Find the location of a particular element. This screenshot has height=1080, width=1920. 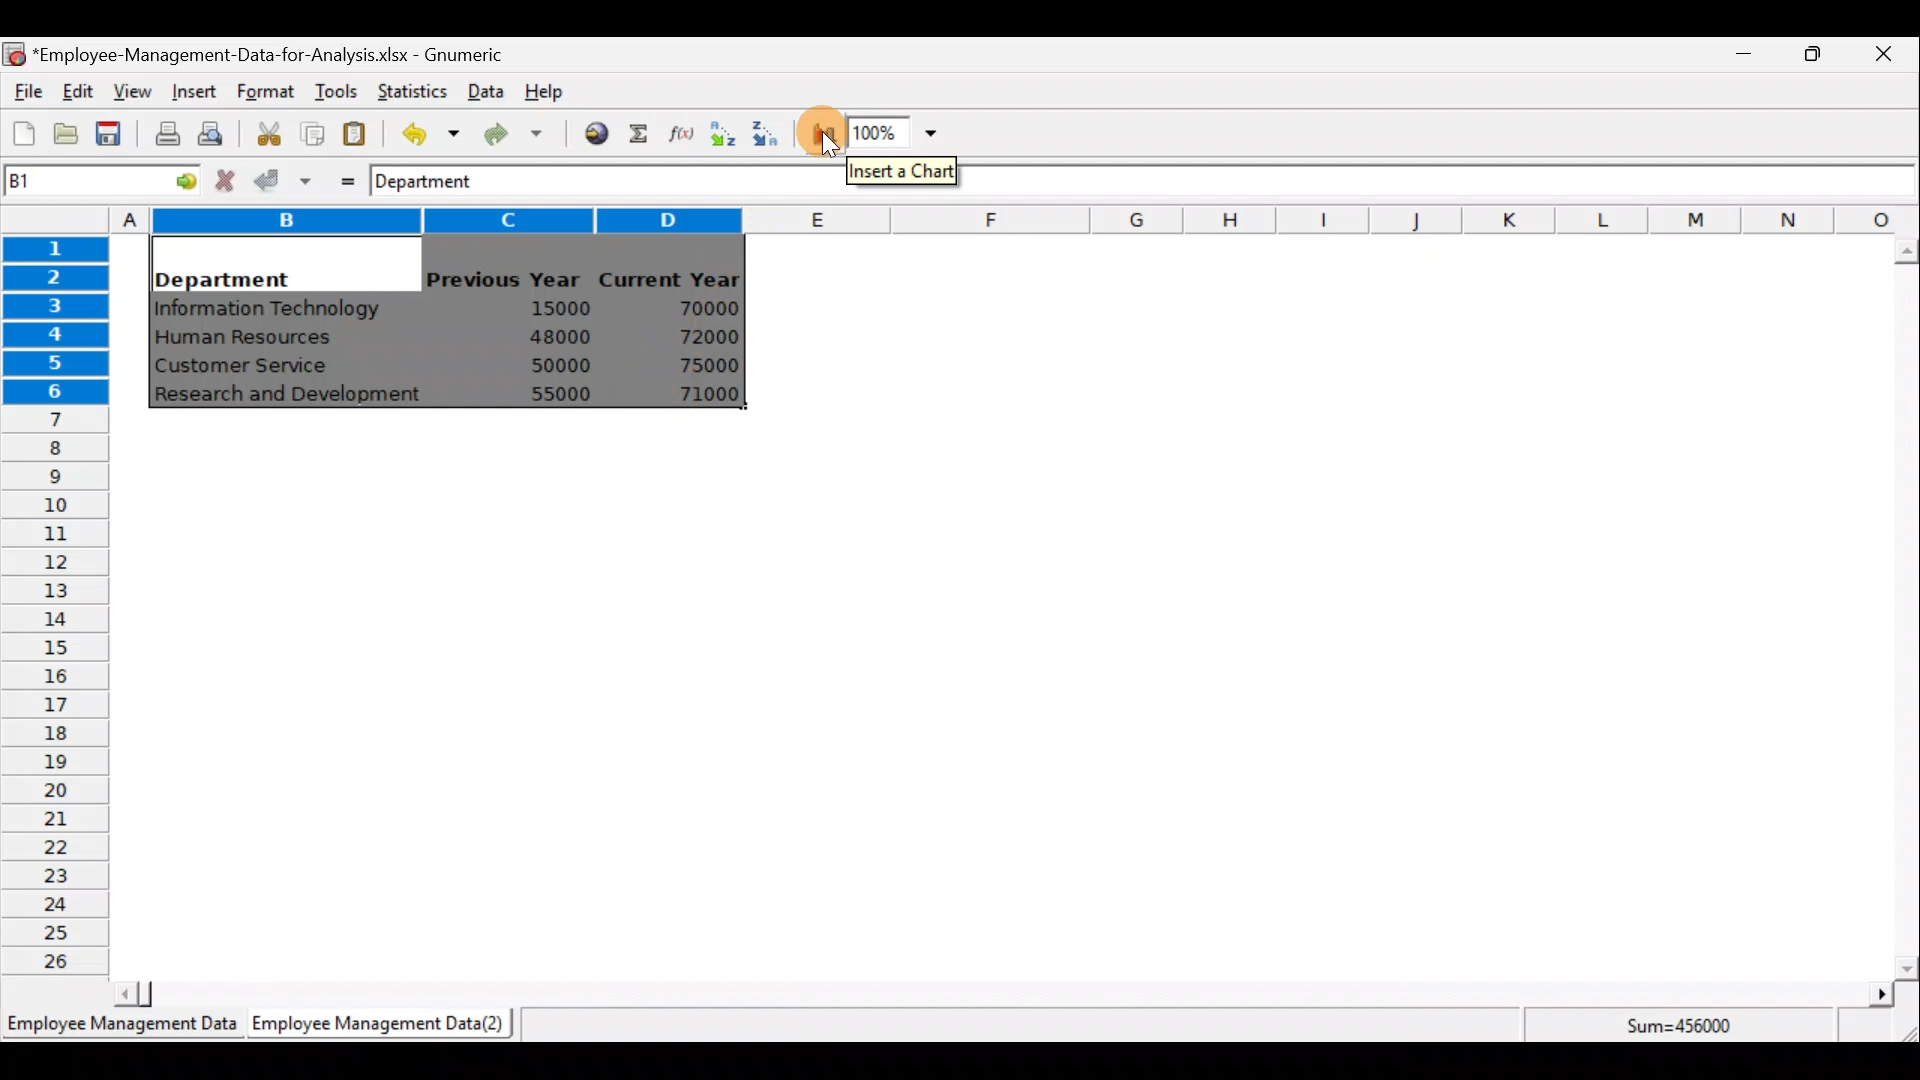

Create a new workbook is located at coordinates (24, 133).